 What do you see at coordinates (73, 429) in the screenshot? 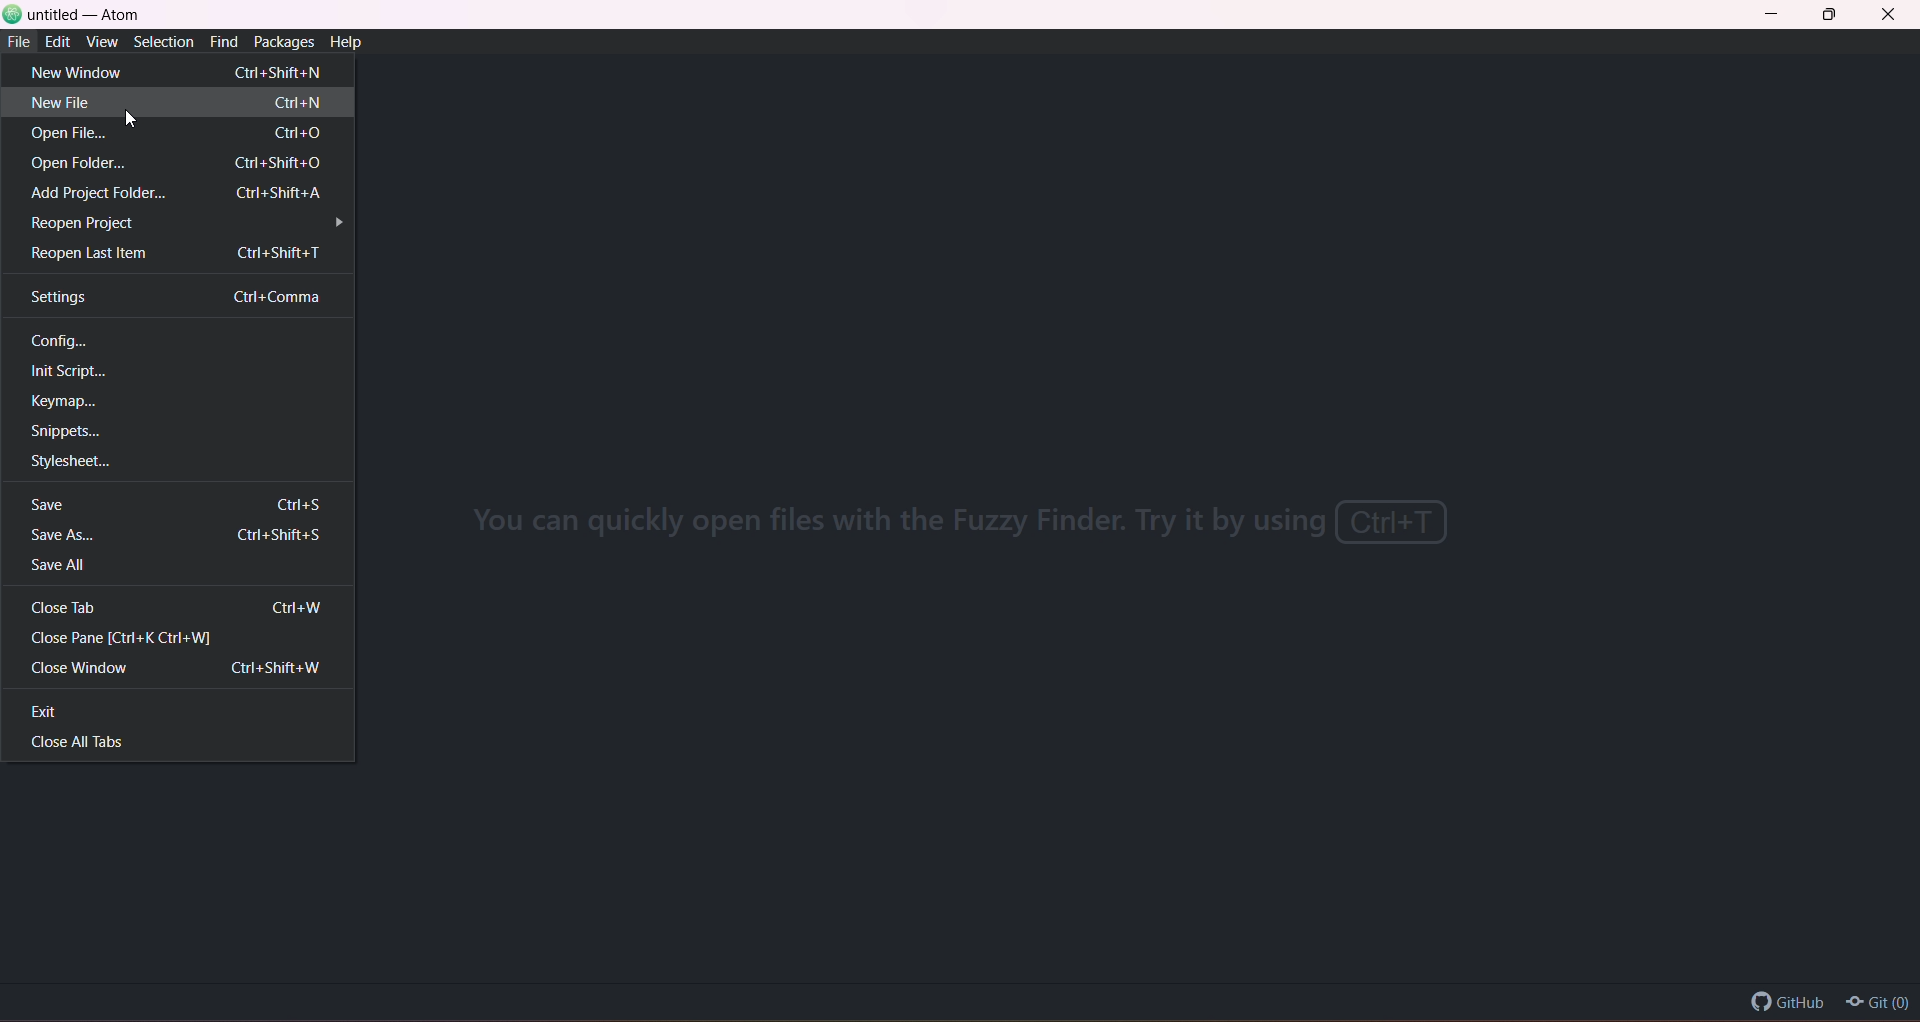
I see `Snippets...` at bounding box center [73, 429].